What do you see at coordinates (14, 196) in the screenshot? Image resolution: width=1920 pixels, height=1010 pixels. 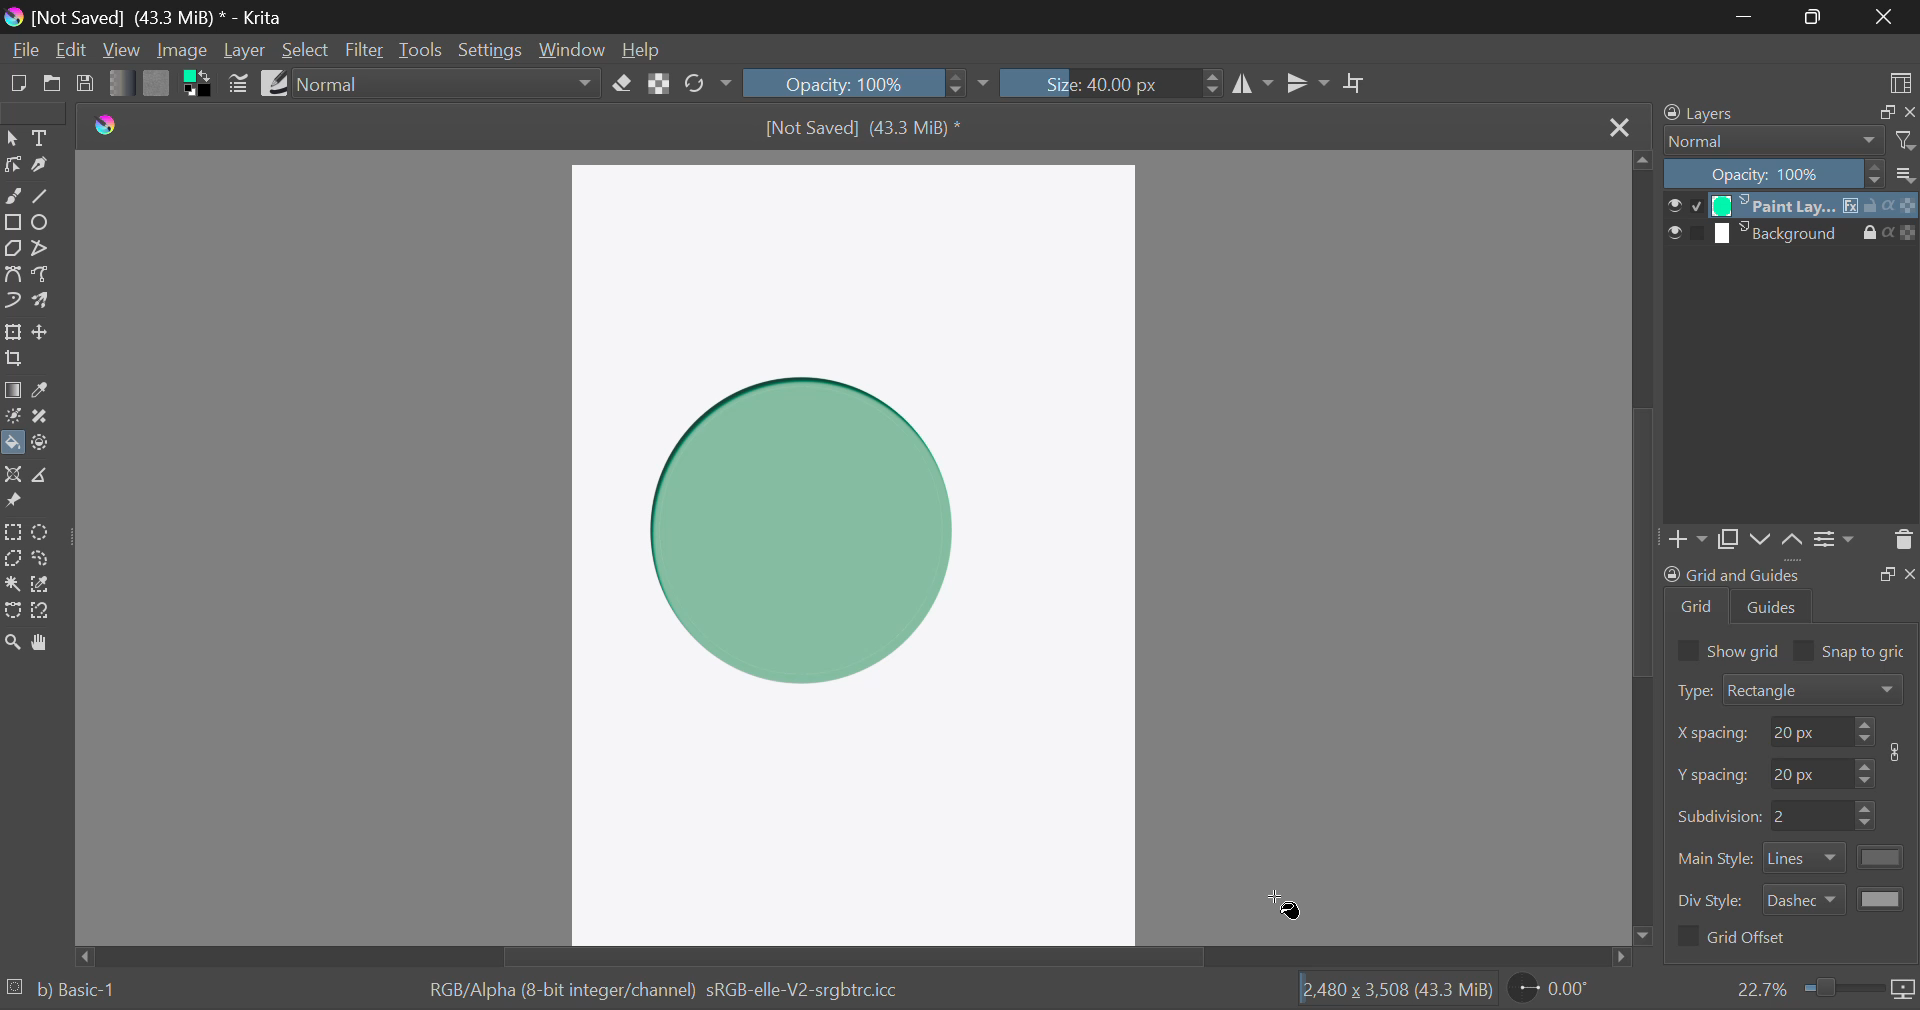 I see `Freehand` at bounding box center [14, 196].